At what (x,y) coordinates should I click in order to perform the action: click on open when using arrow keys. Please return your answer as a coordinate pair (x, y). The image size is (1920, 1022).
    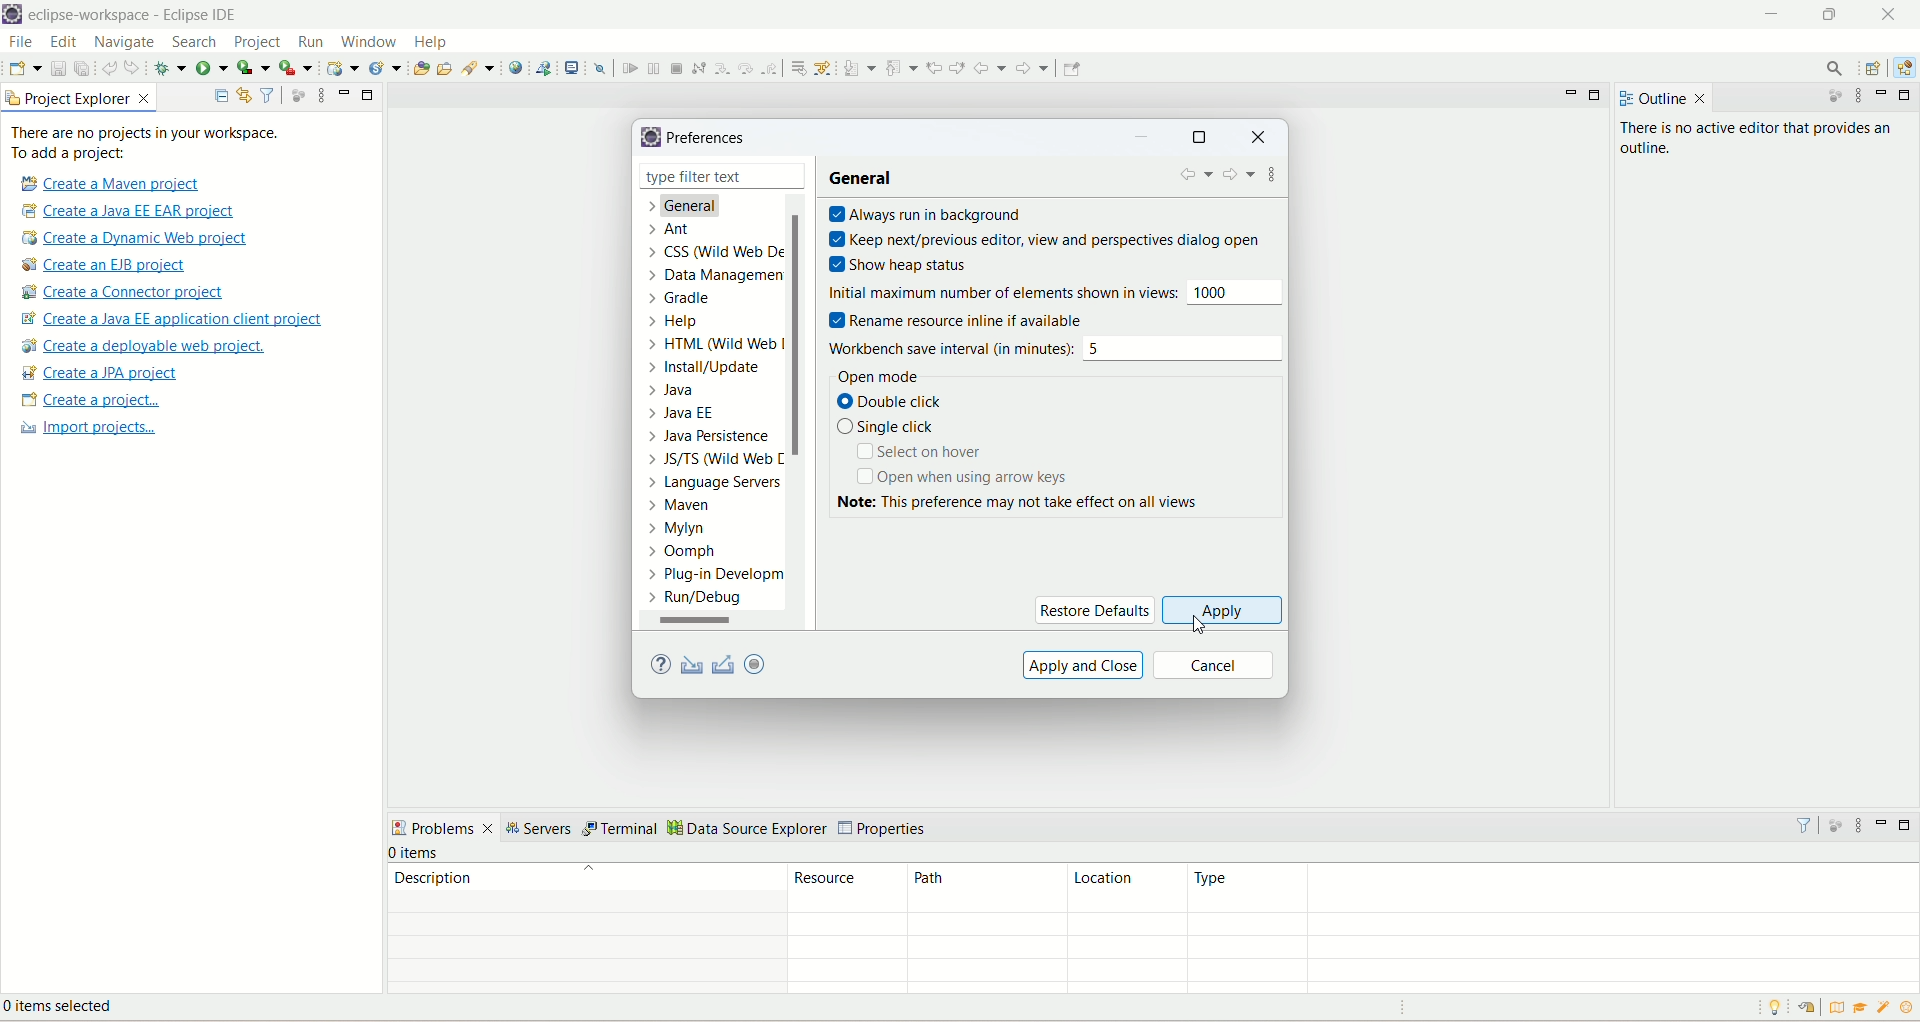
    Looking at the image, I should click on (961, 477).